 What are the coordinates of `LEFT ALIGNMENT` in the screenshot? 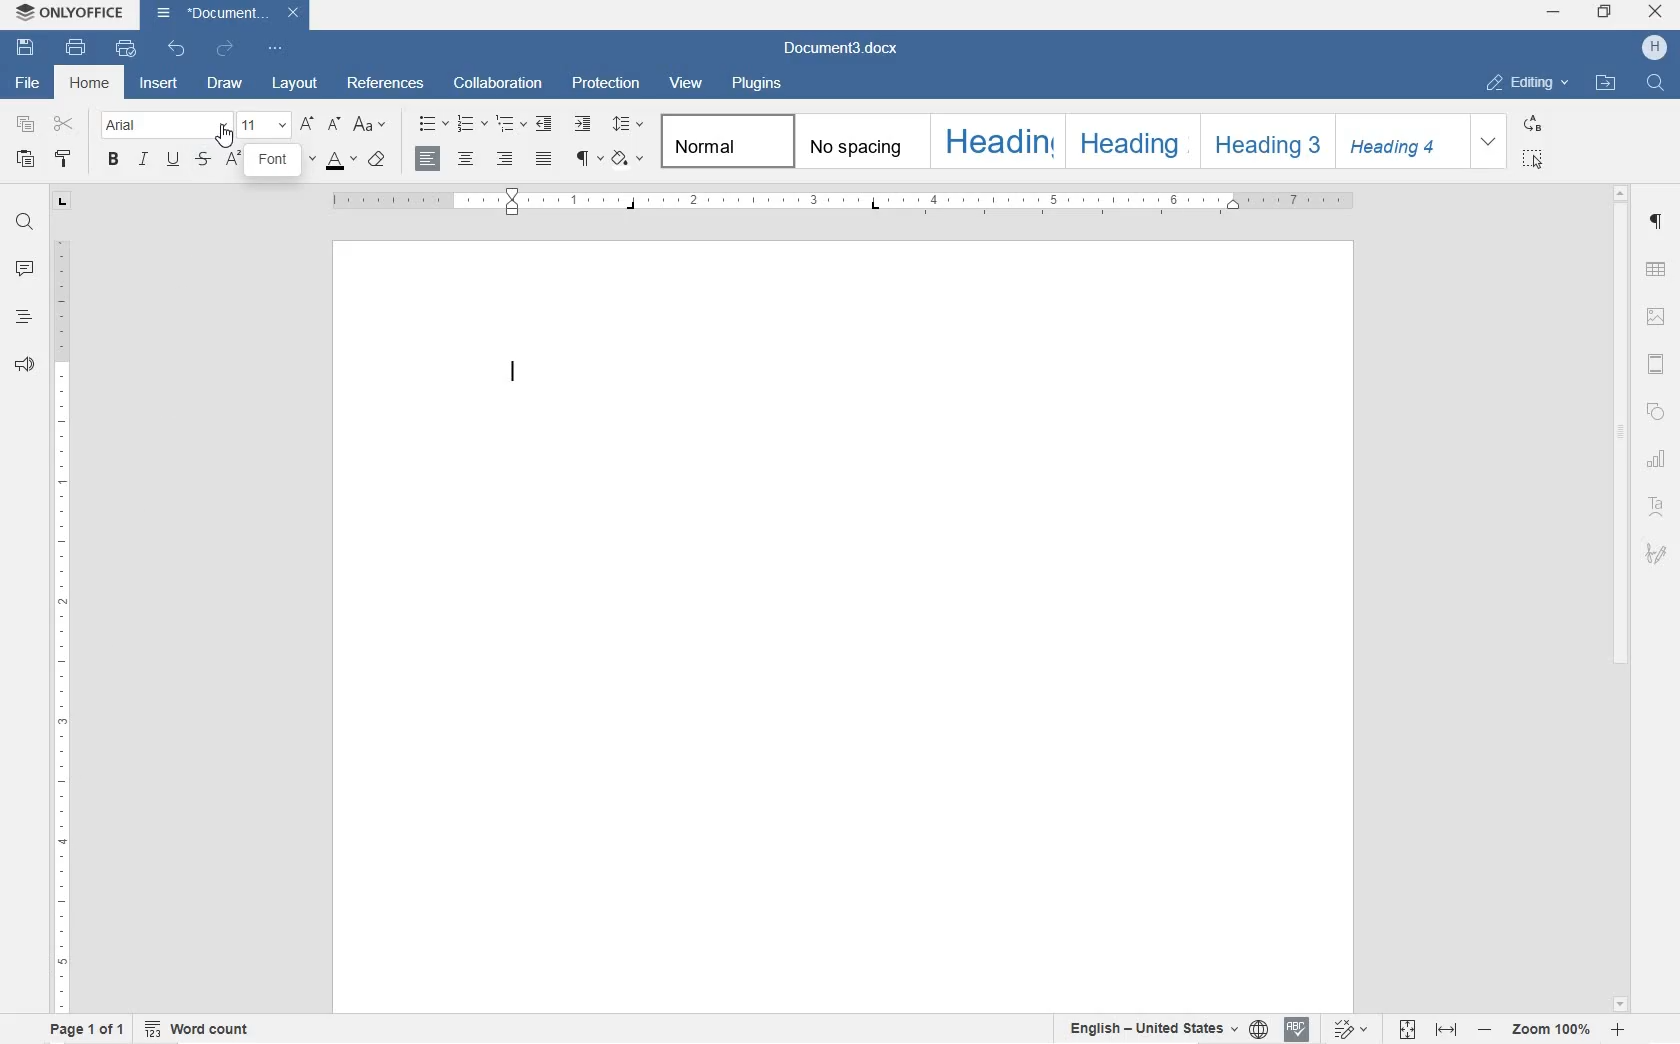 It's located at (428, 157).